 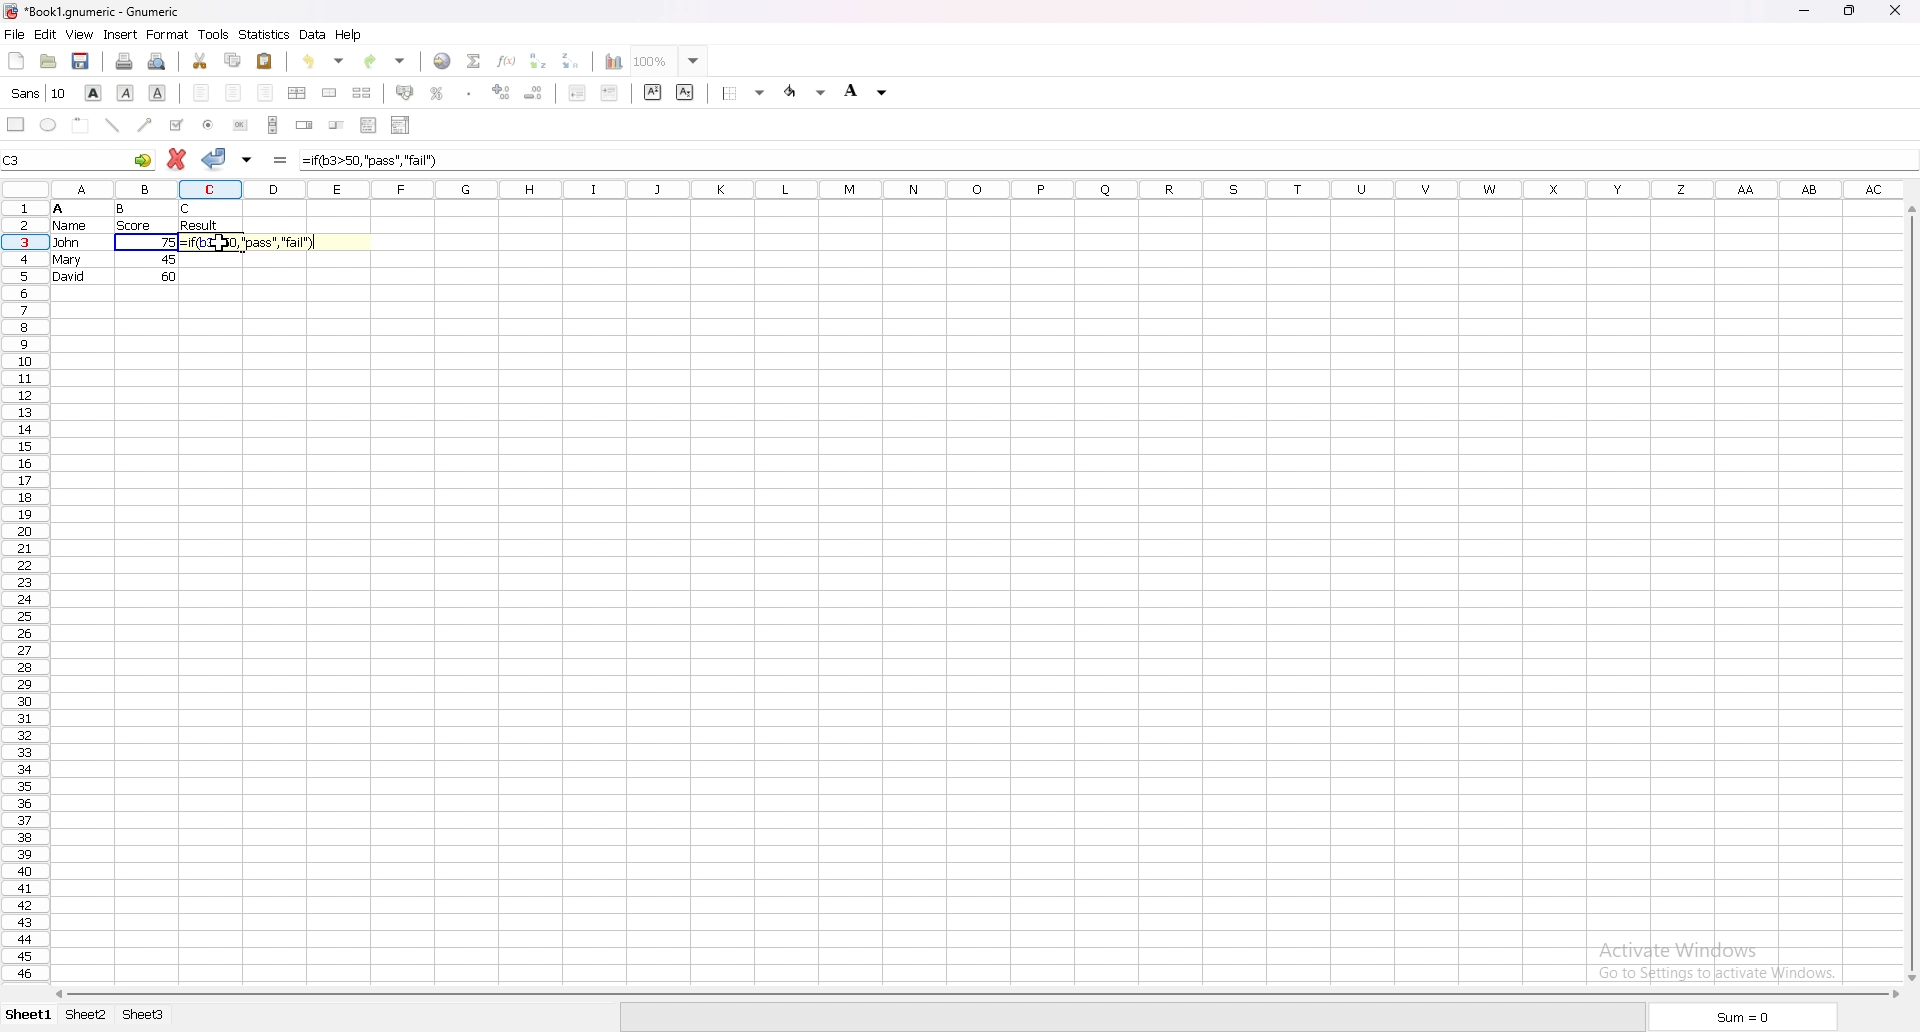 What do you see at coordinates (176, 159) in the screenshot?
I see `clear change` at bounding box center [176, 159].